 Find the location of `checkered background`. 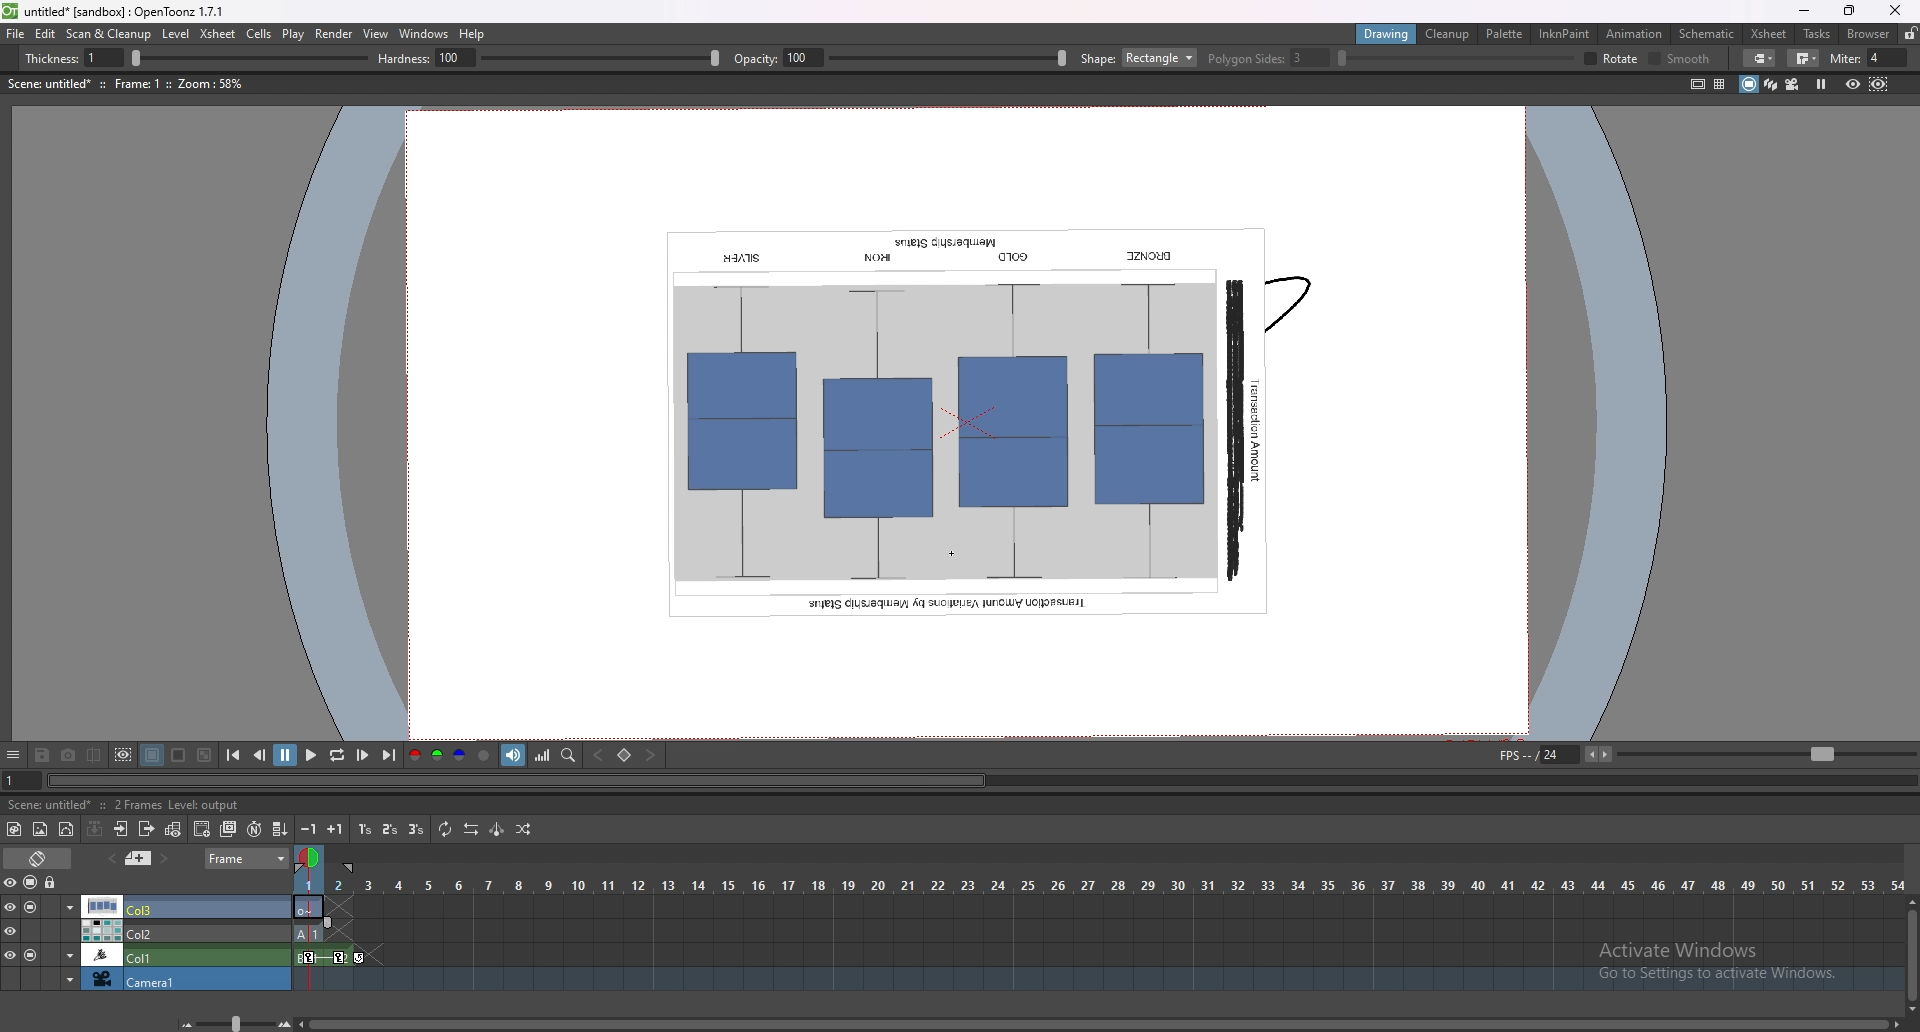

checkered background is located at coordinates (203, 756).